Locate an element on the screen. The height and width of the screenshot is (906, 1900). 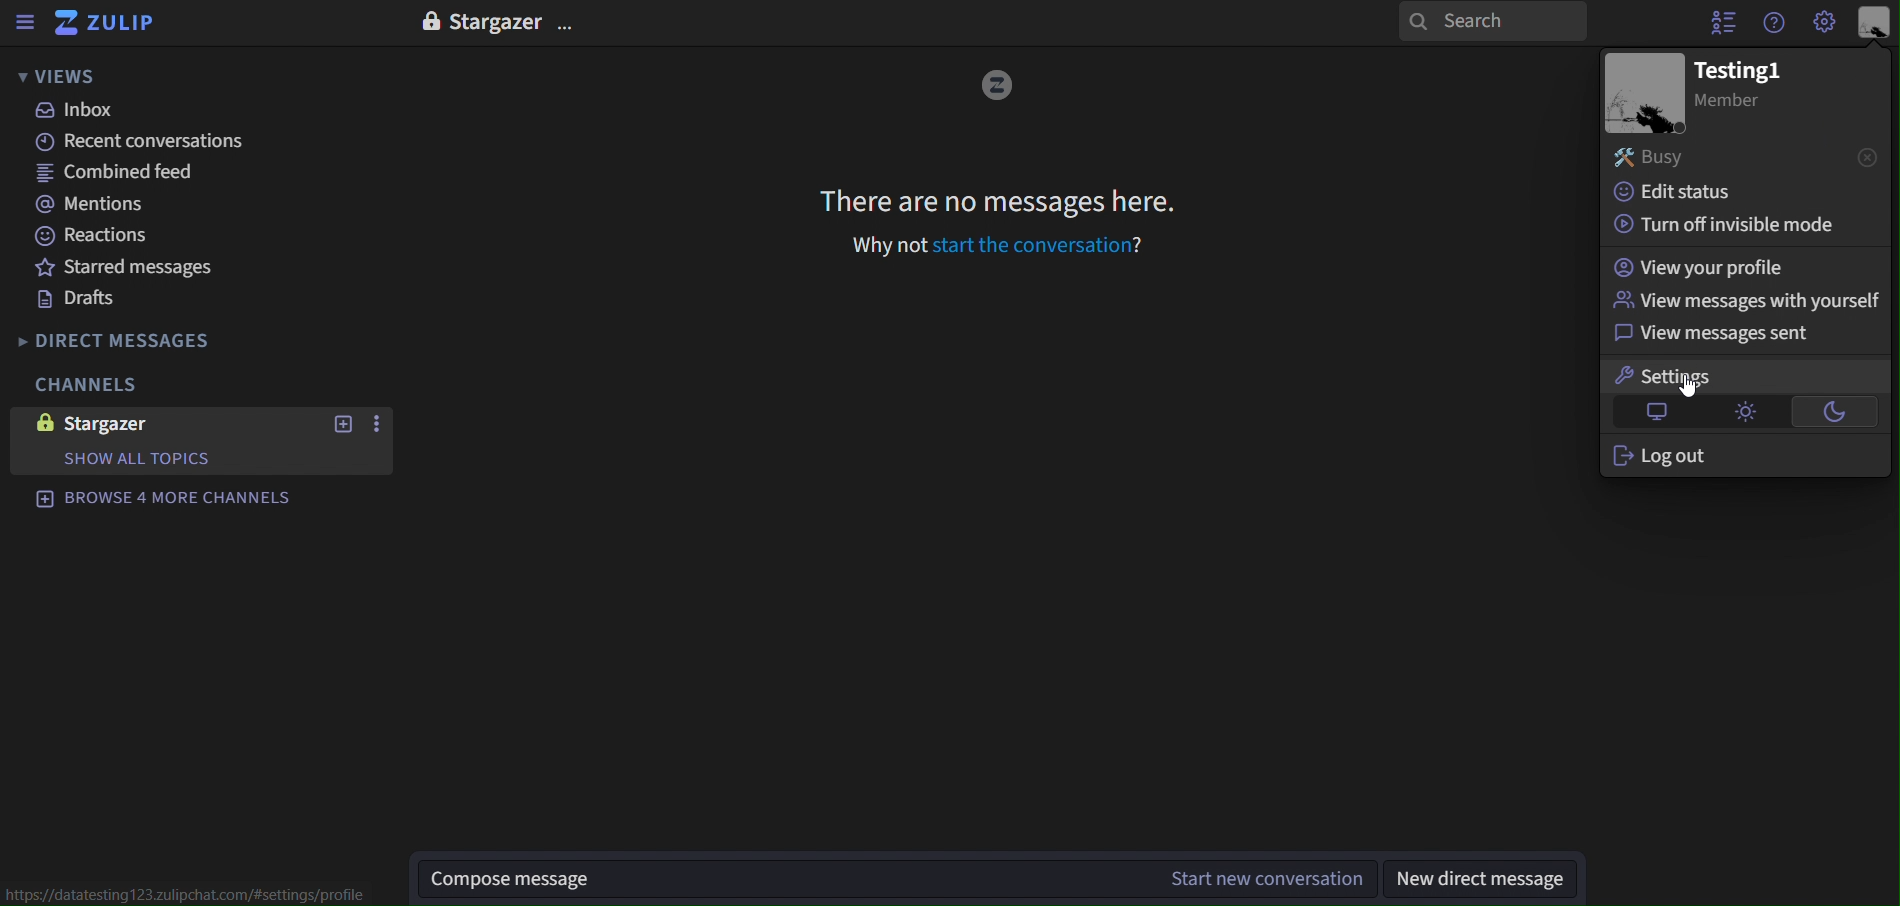
main menu is located at coordinates (1825, 21).